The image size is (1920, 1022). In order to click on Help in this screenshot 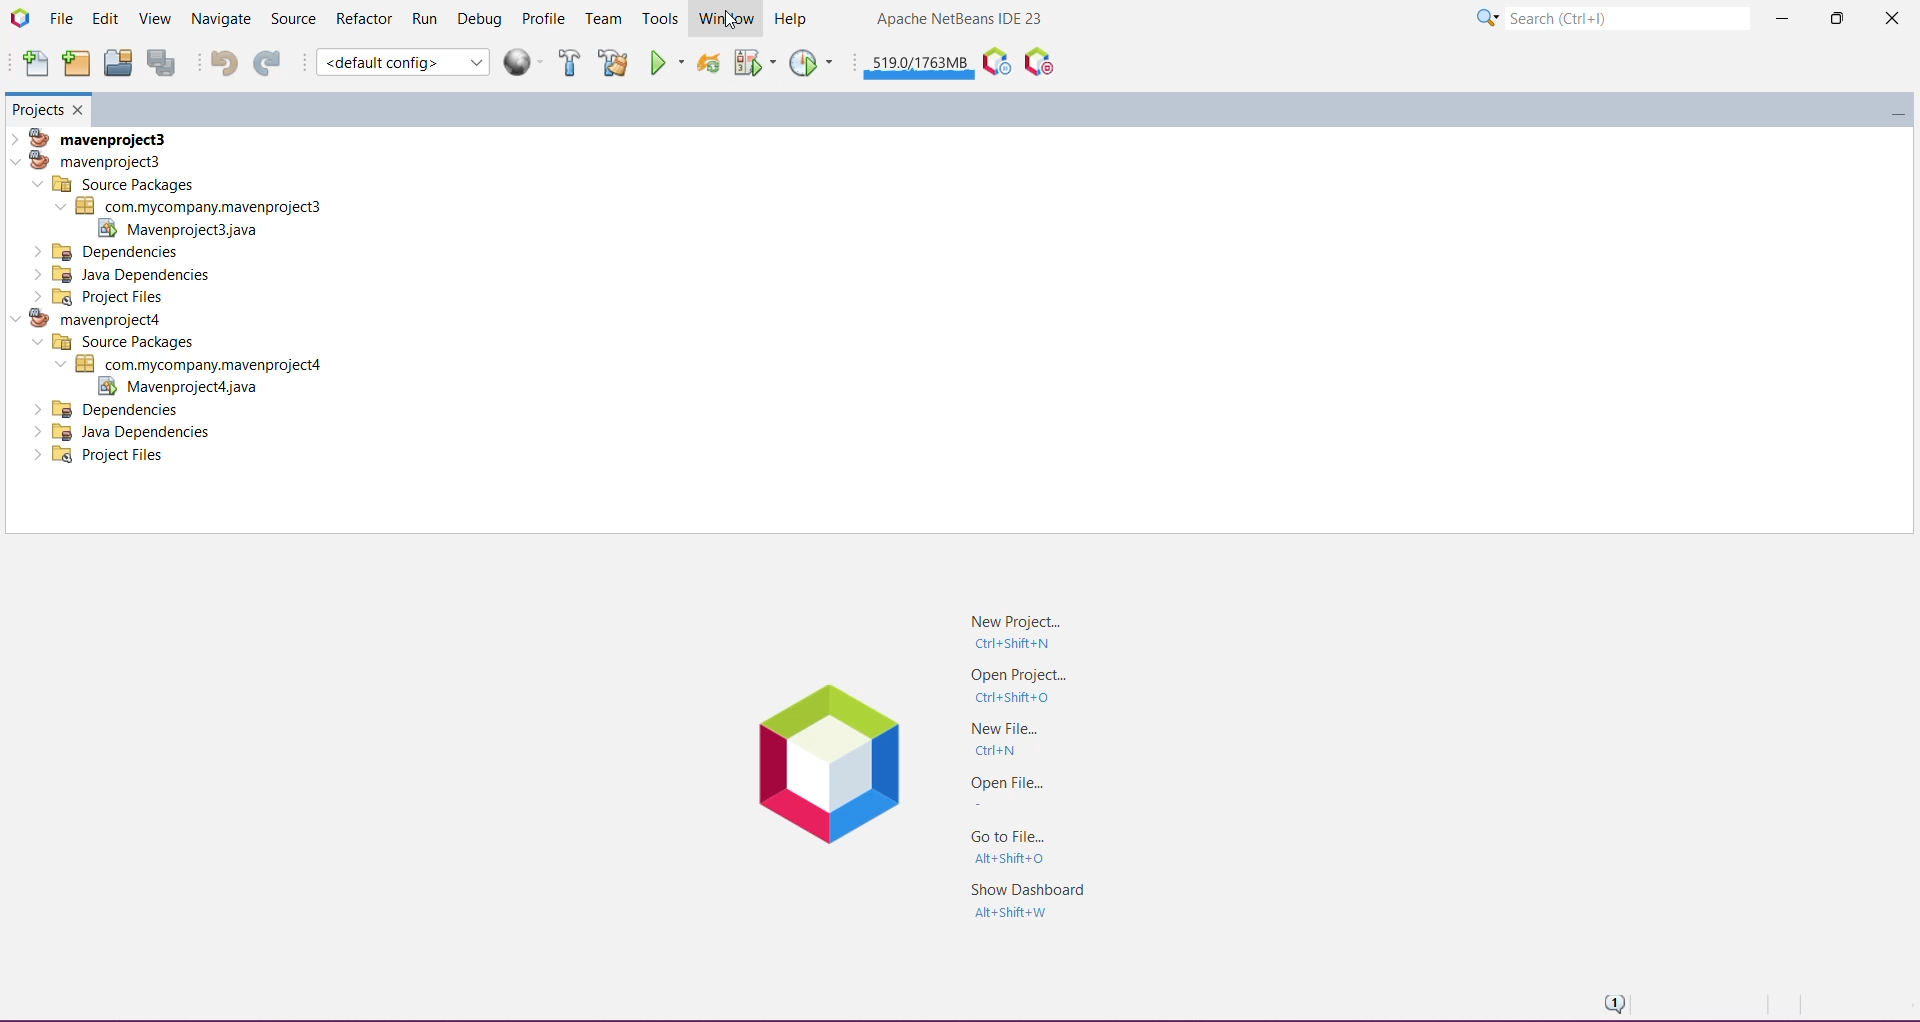, I will do `click(793, 17)`.